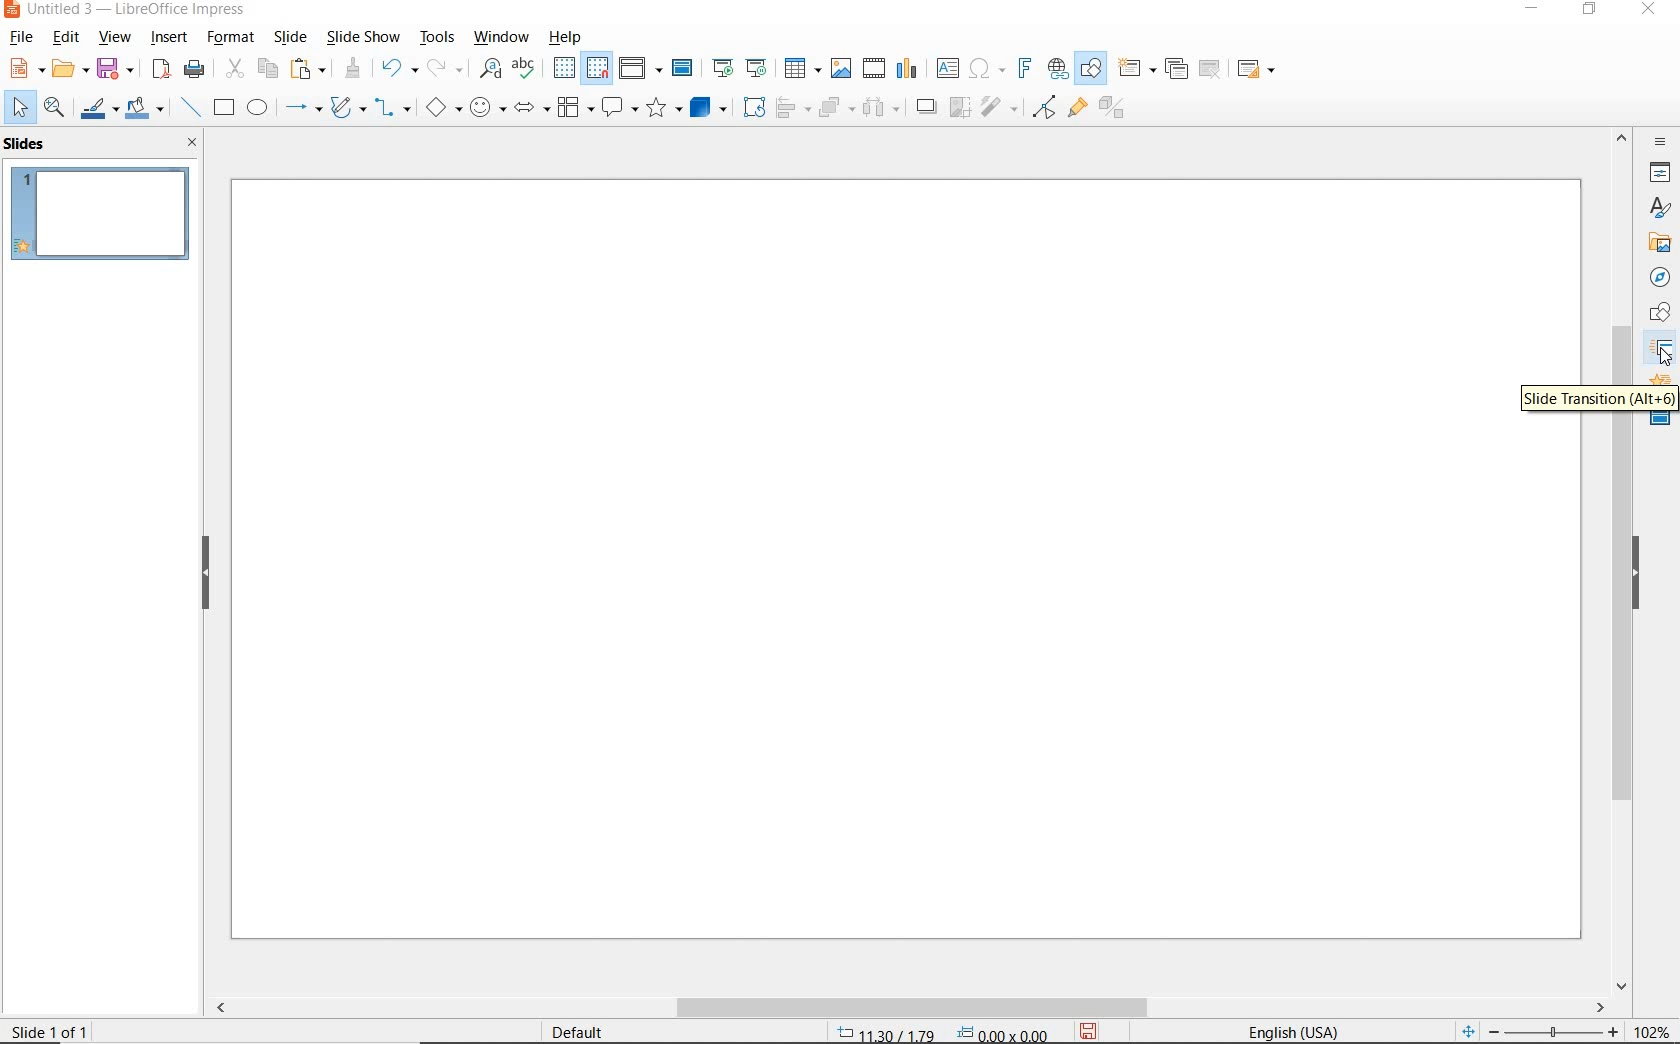  I want to click on PROPERTIES, so click(1662, 173).